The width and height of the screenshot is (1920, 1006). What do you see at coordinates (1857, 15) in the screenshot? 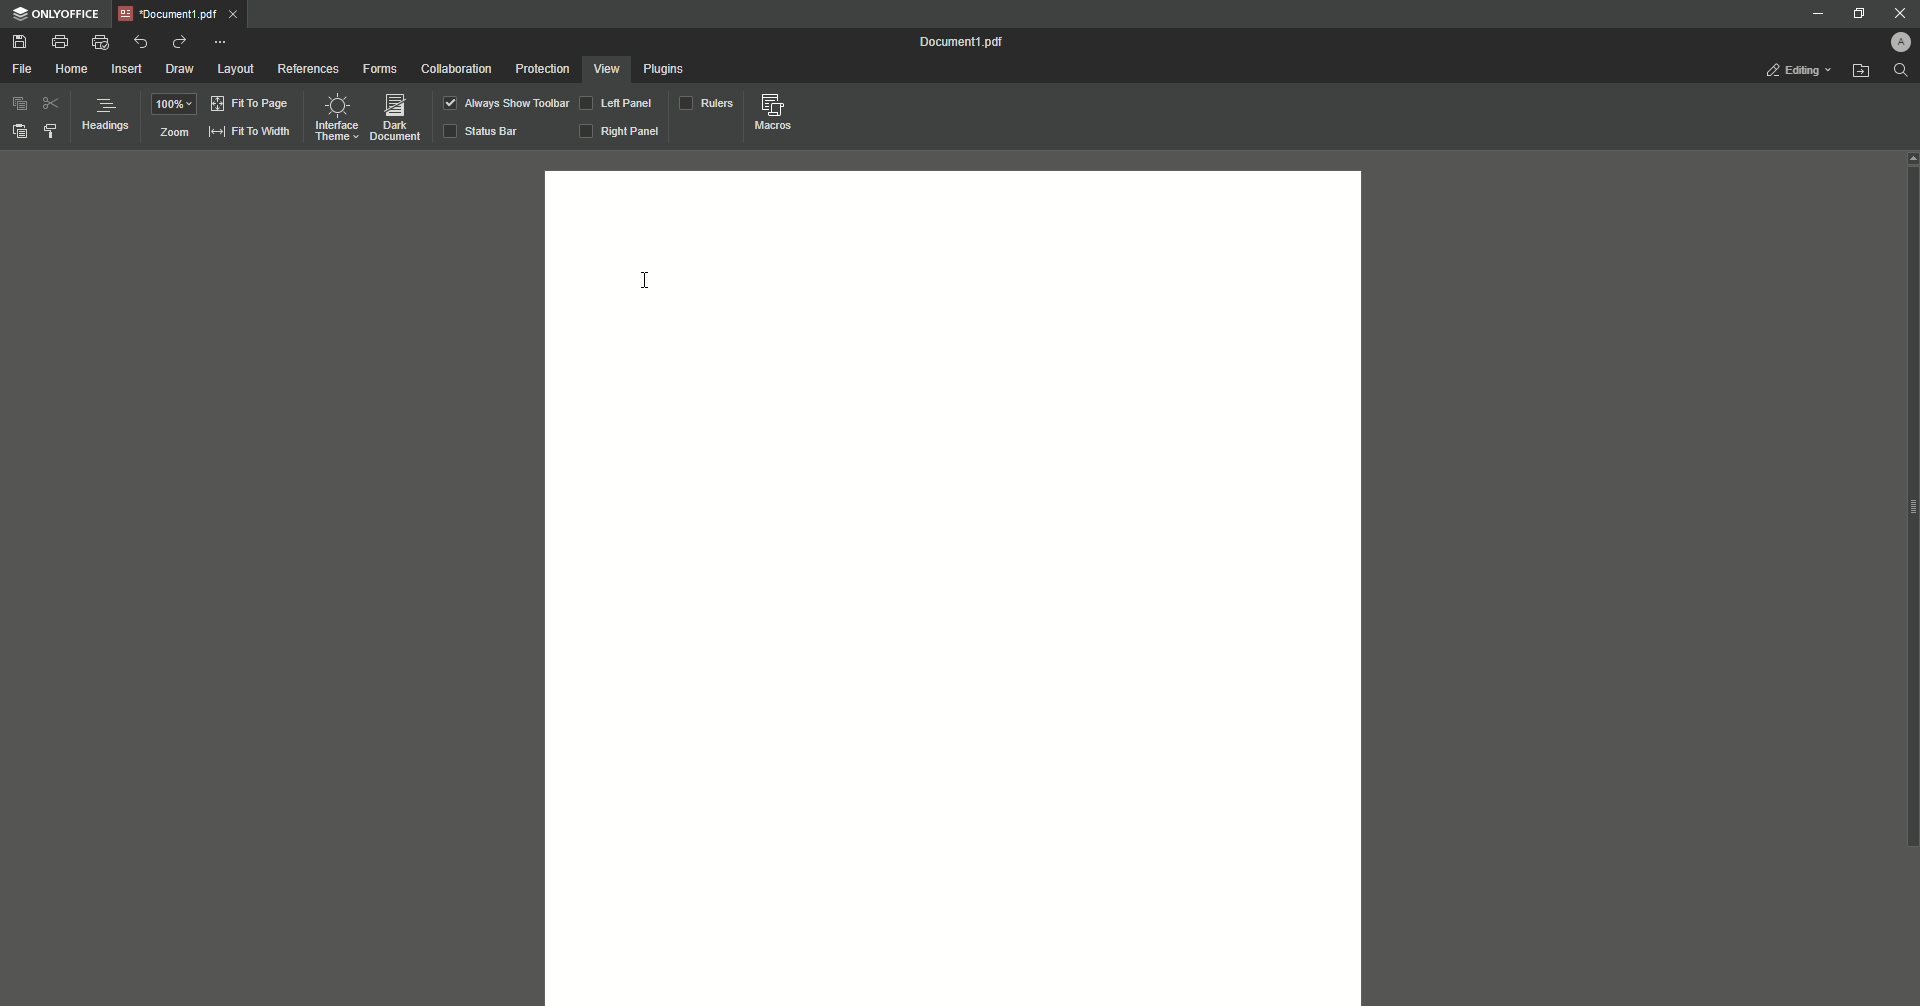
I see `Restore` at bounding box center [1857, 15].